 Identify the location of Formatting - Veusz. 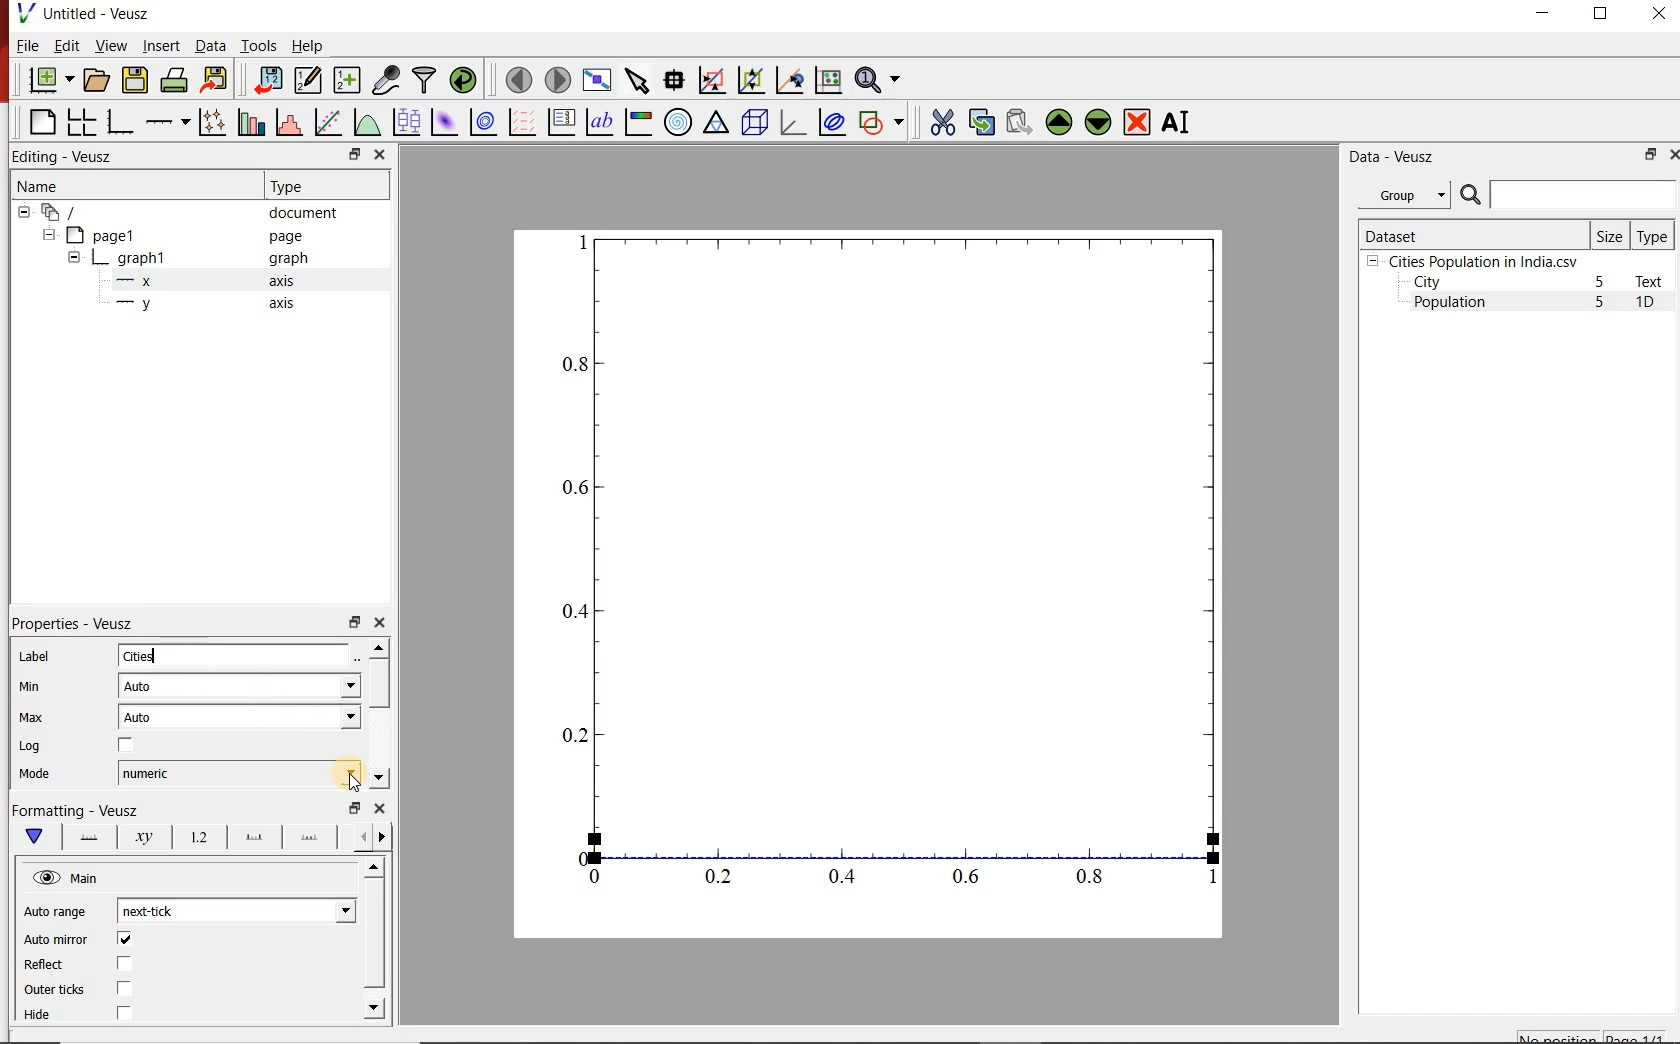
(77, 811).